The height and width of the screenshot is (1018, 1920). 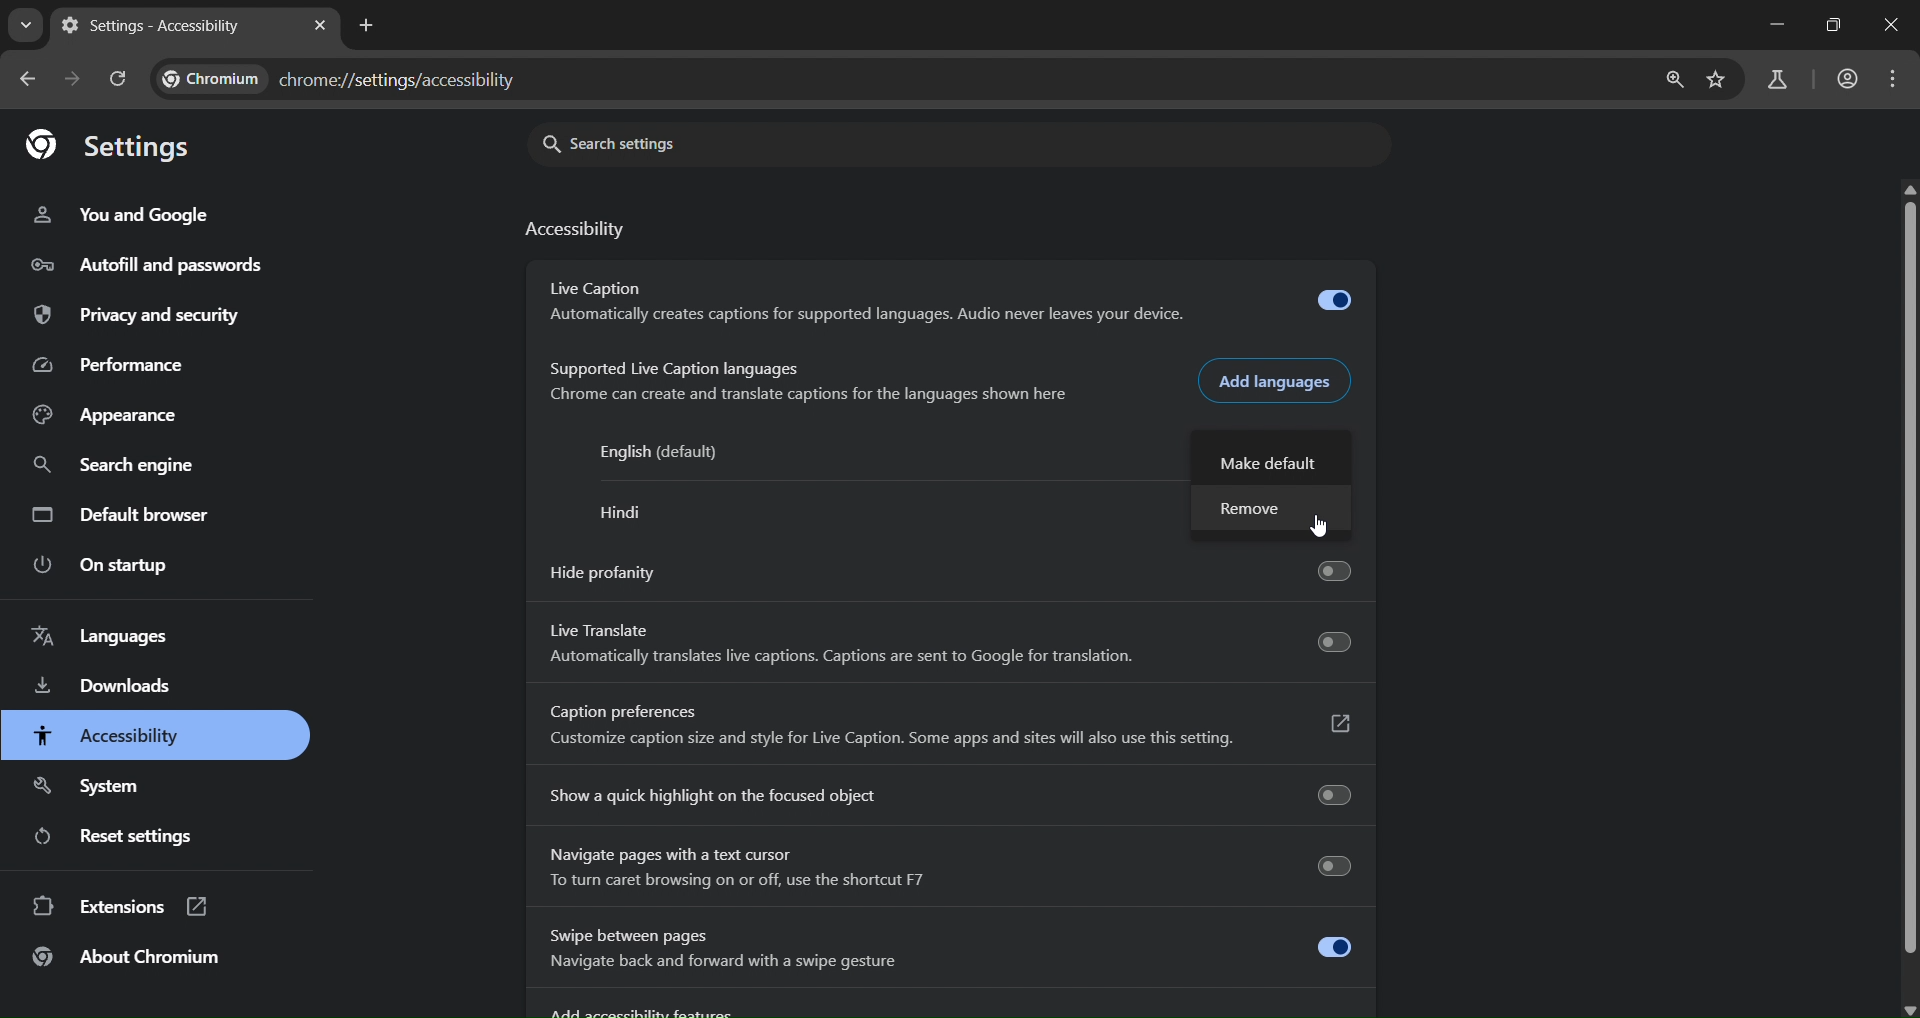 What do you see at coordinates (1717, 79) in the screenshot?
I see `bookmark page` at bounding box center [1717, 79].